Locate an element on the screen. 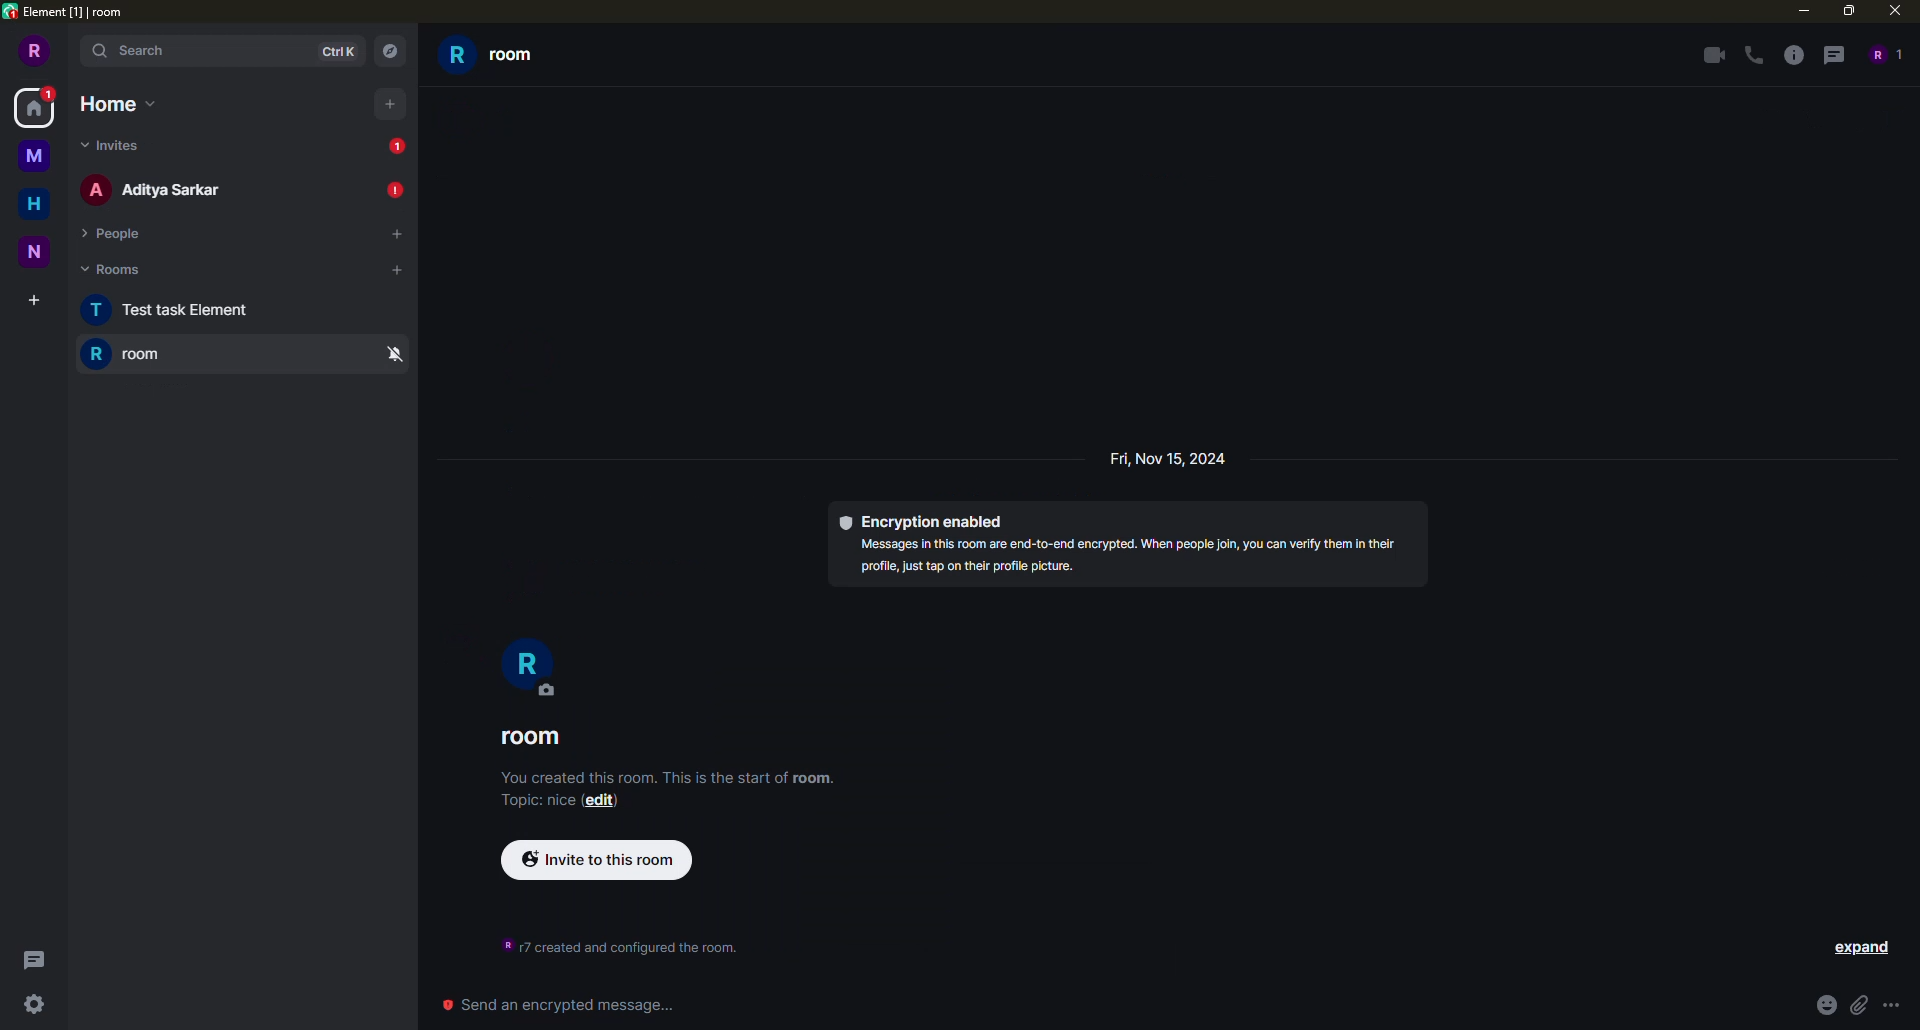  new is located at coordinates (35, 254).